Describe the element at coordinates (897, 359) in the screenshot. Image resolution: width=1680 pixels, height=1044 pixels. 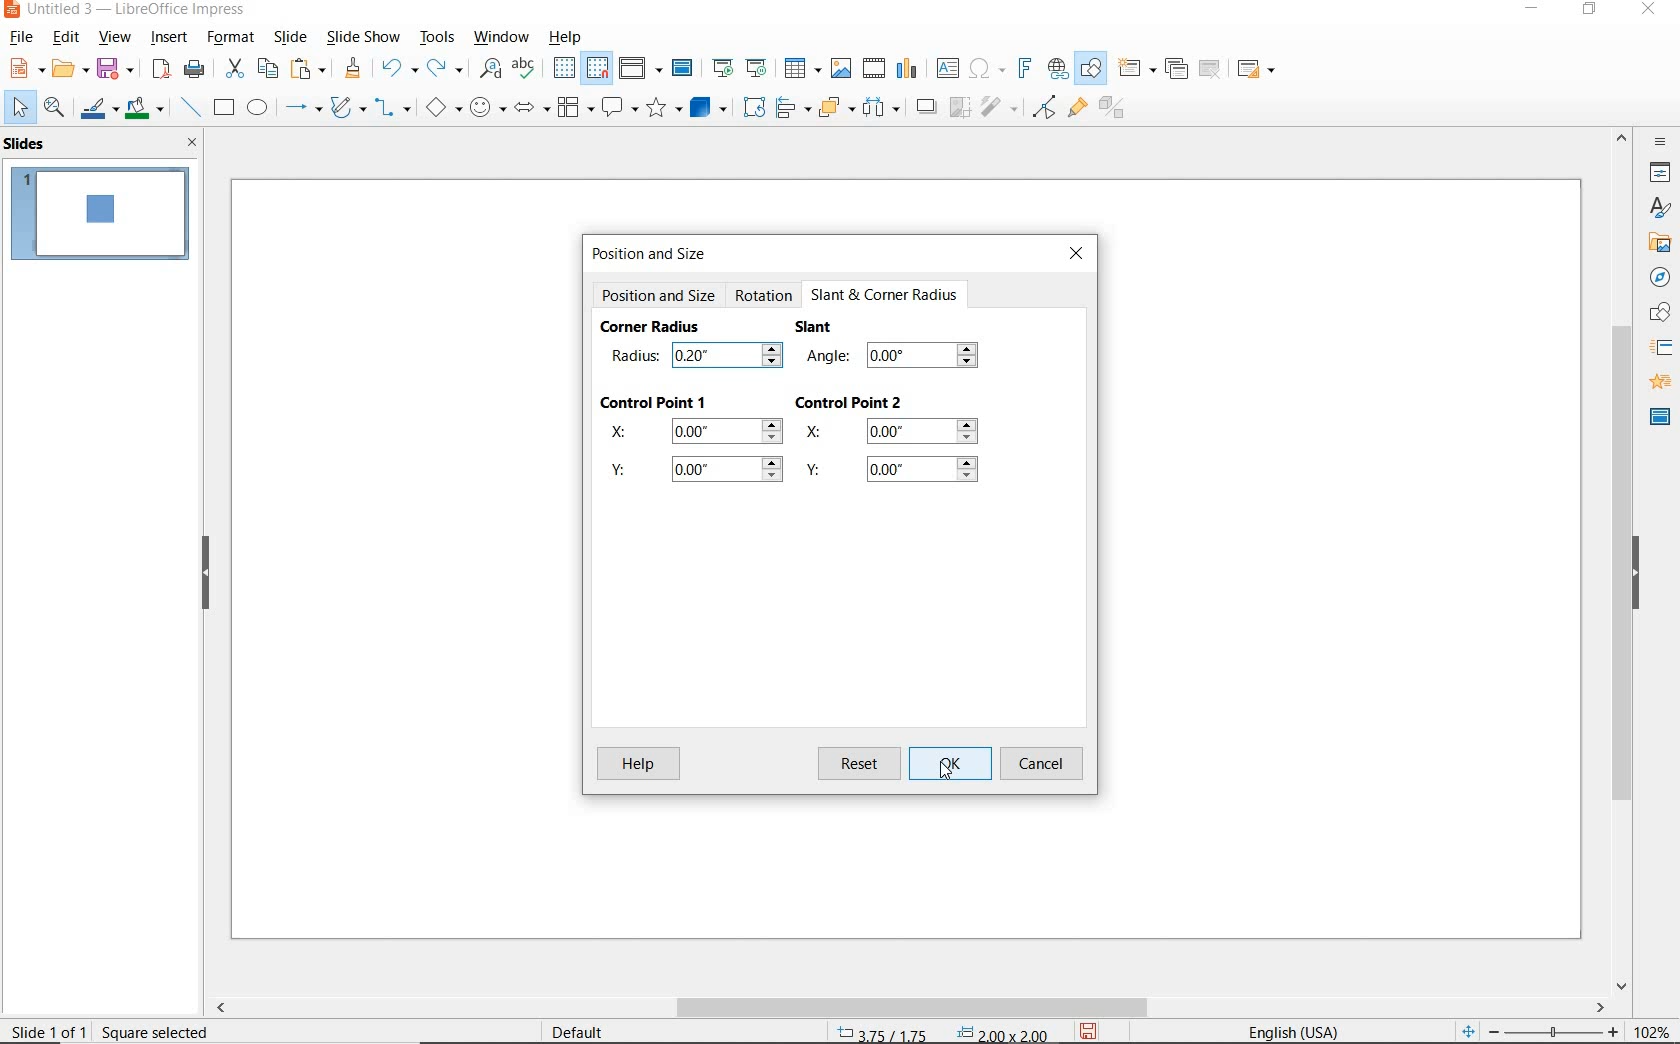
I see `ANGLE` at that location.